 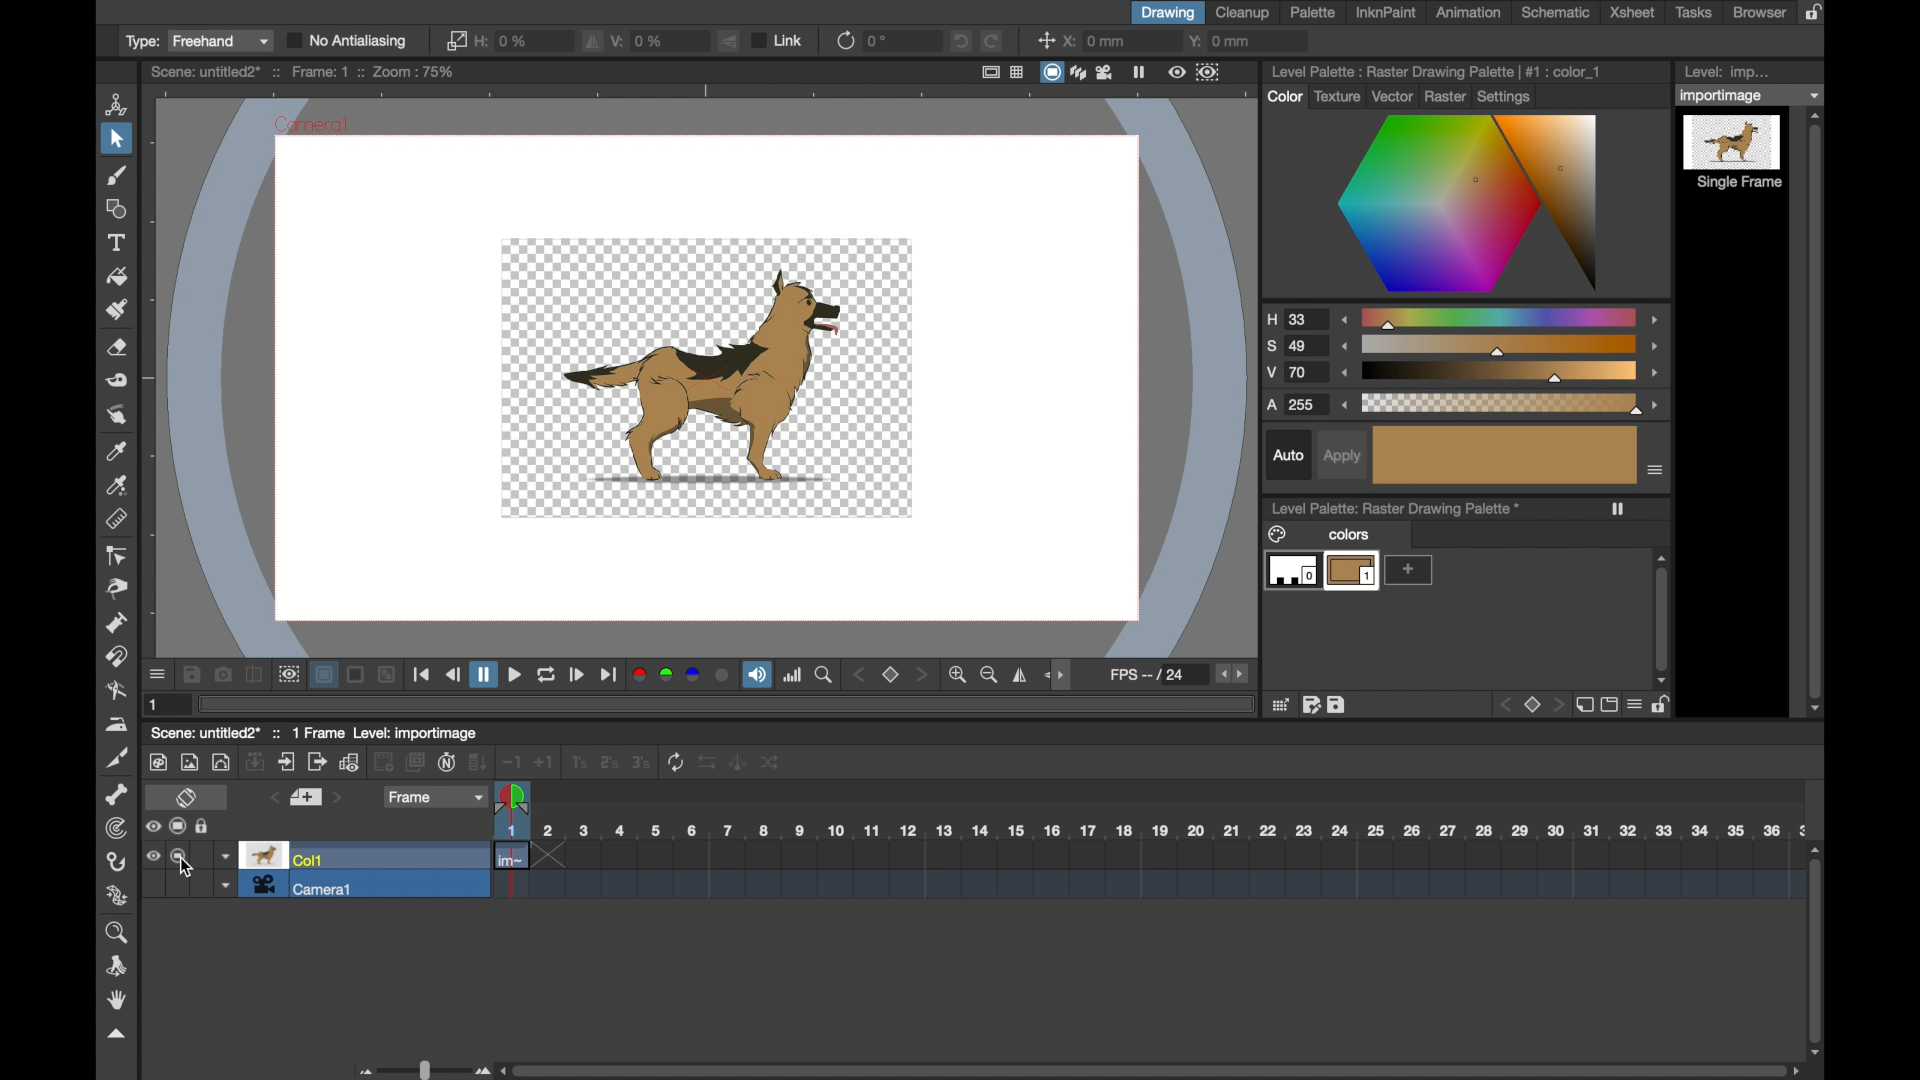 I want to click on freeze, so click(x=1620, y=509).